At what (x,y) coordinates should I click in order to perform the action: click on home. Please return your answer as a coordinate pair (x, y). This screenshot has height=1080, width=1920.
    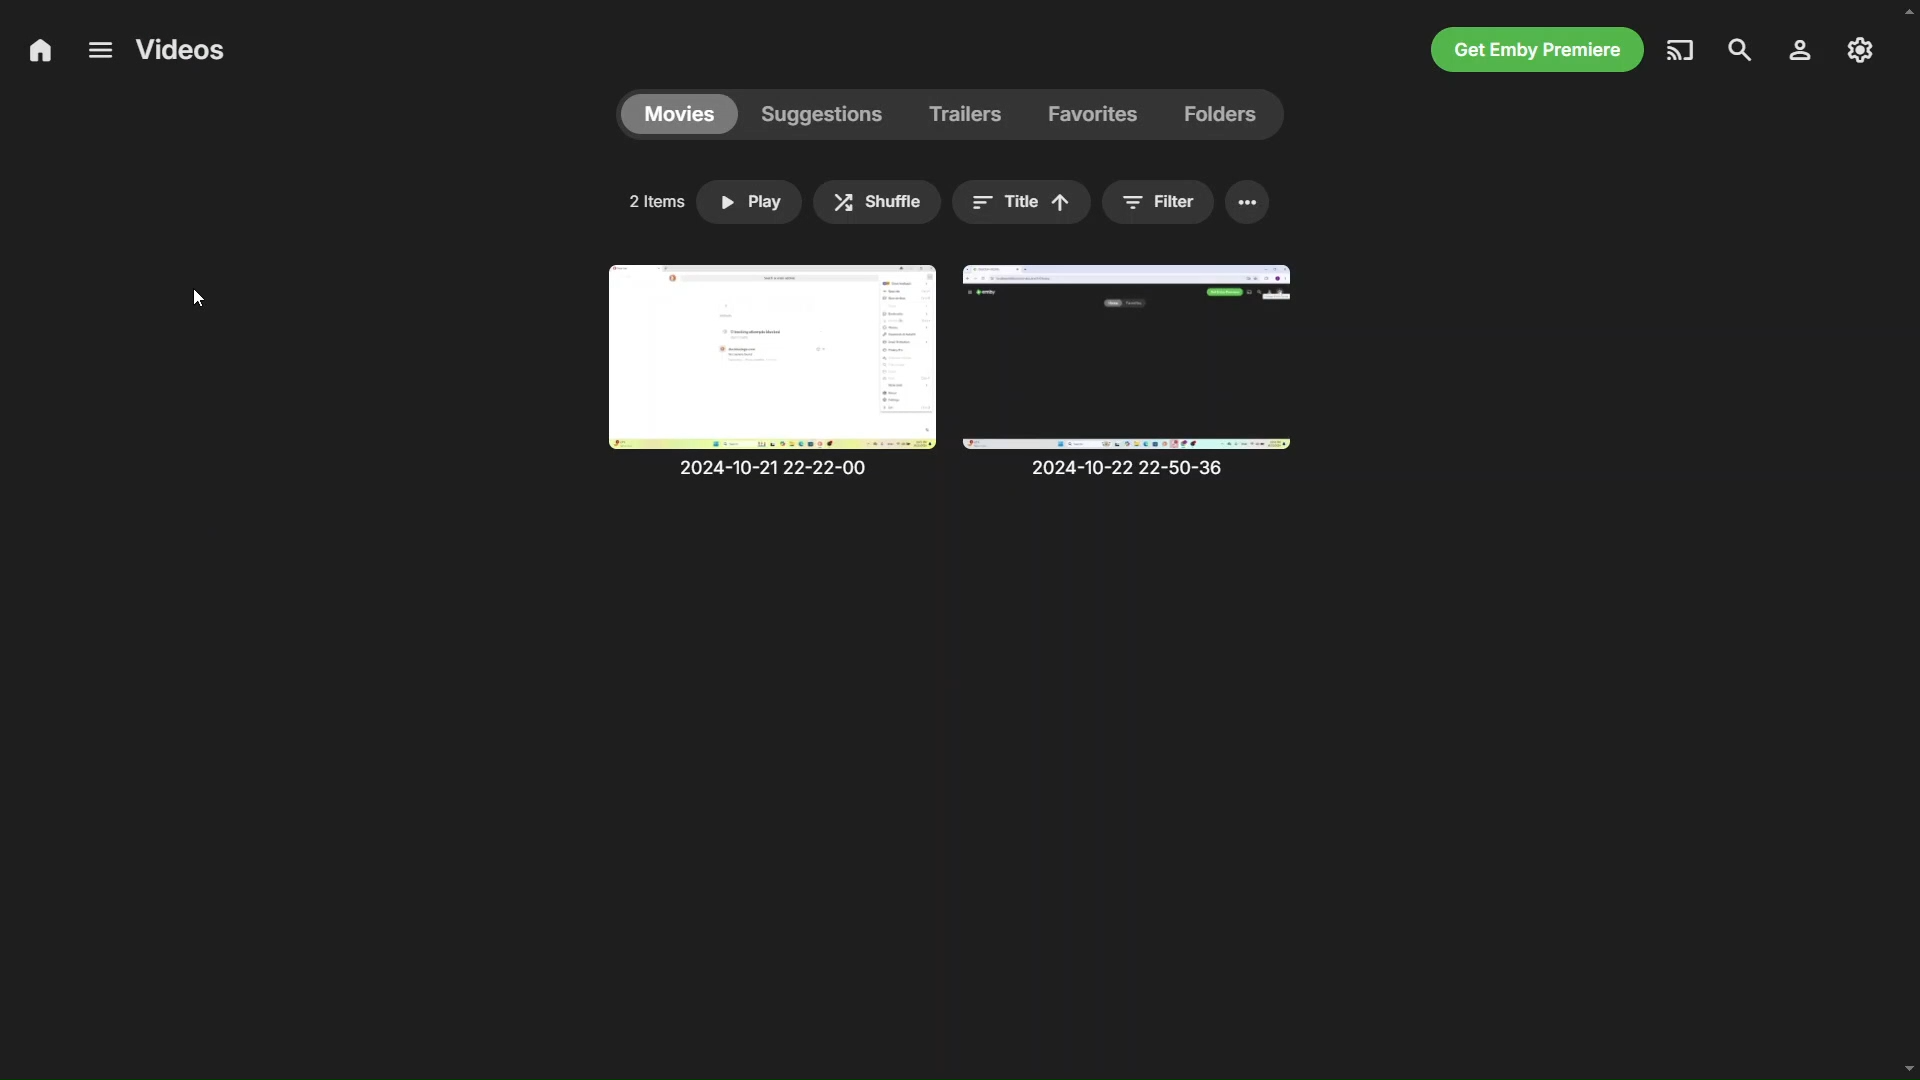
    Looking at the image, I should click on (35, 52).